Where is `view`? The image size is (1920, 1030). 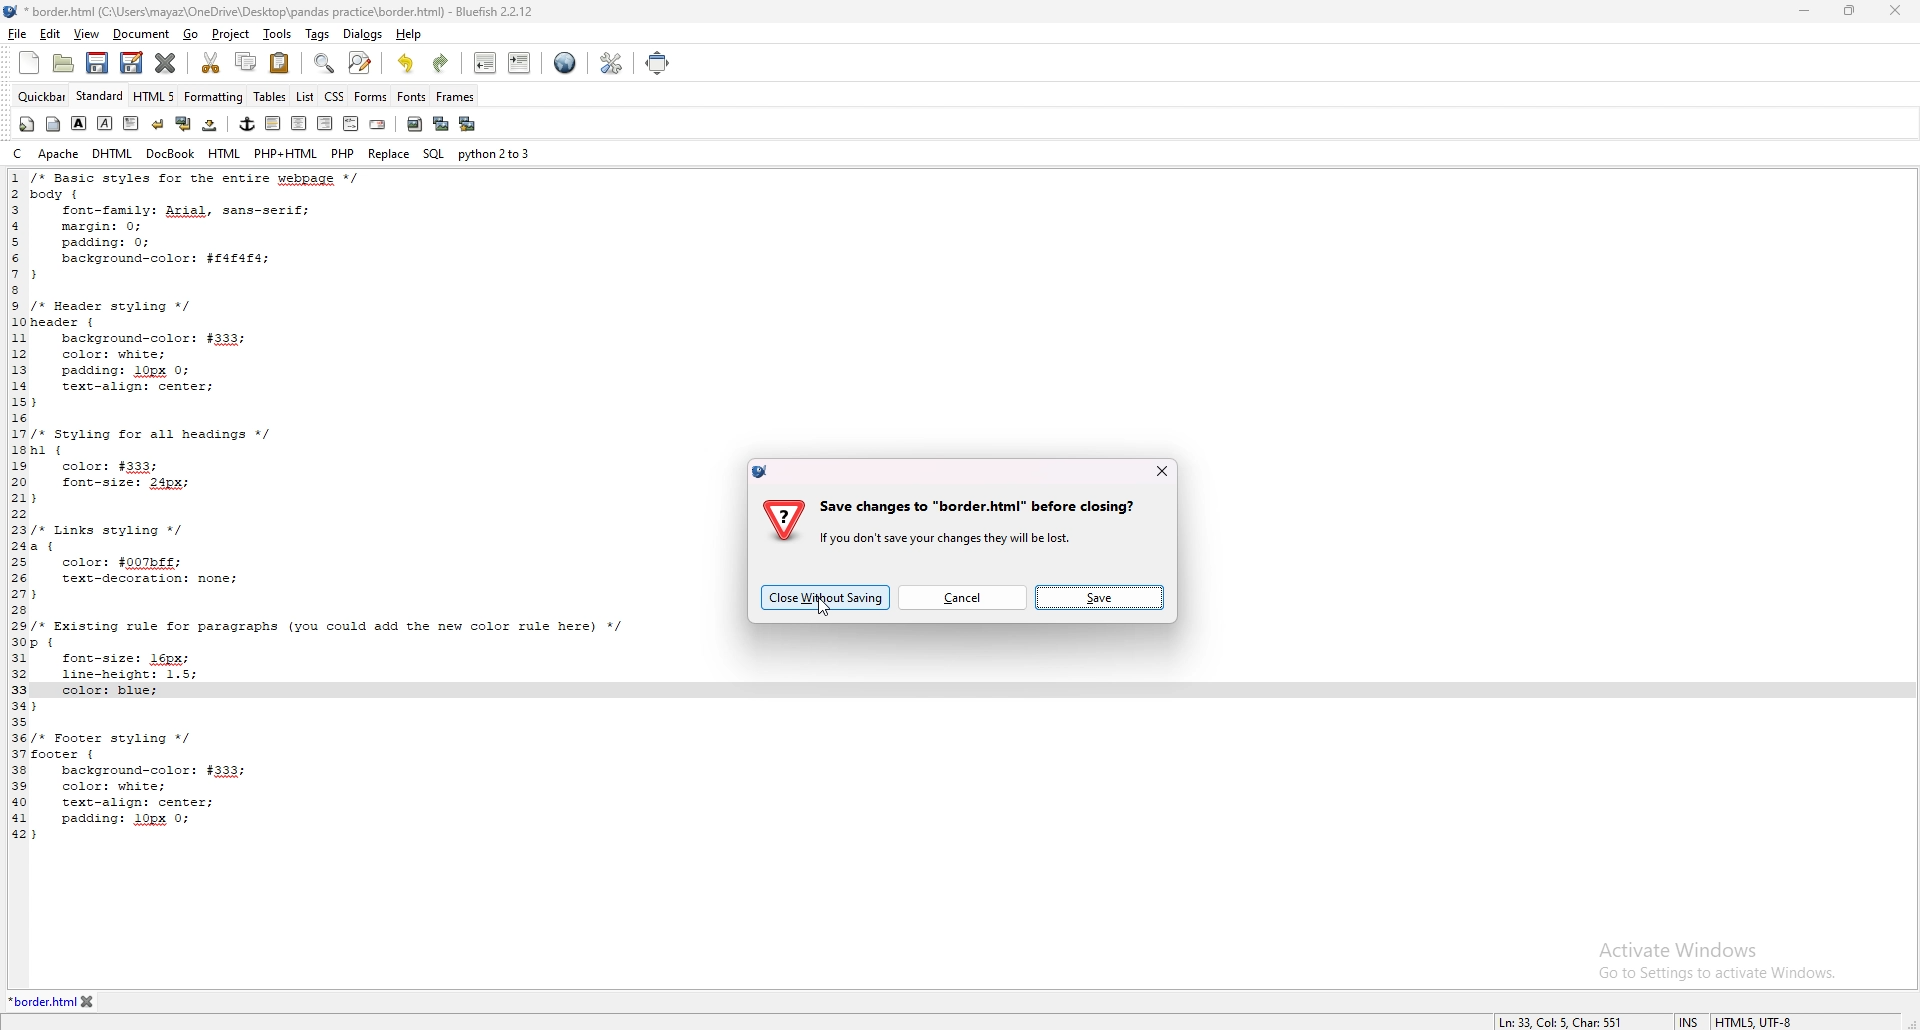 view is located at coordinates (89, 33).